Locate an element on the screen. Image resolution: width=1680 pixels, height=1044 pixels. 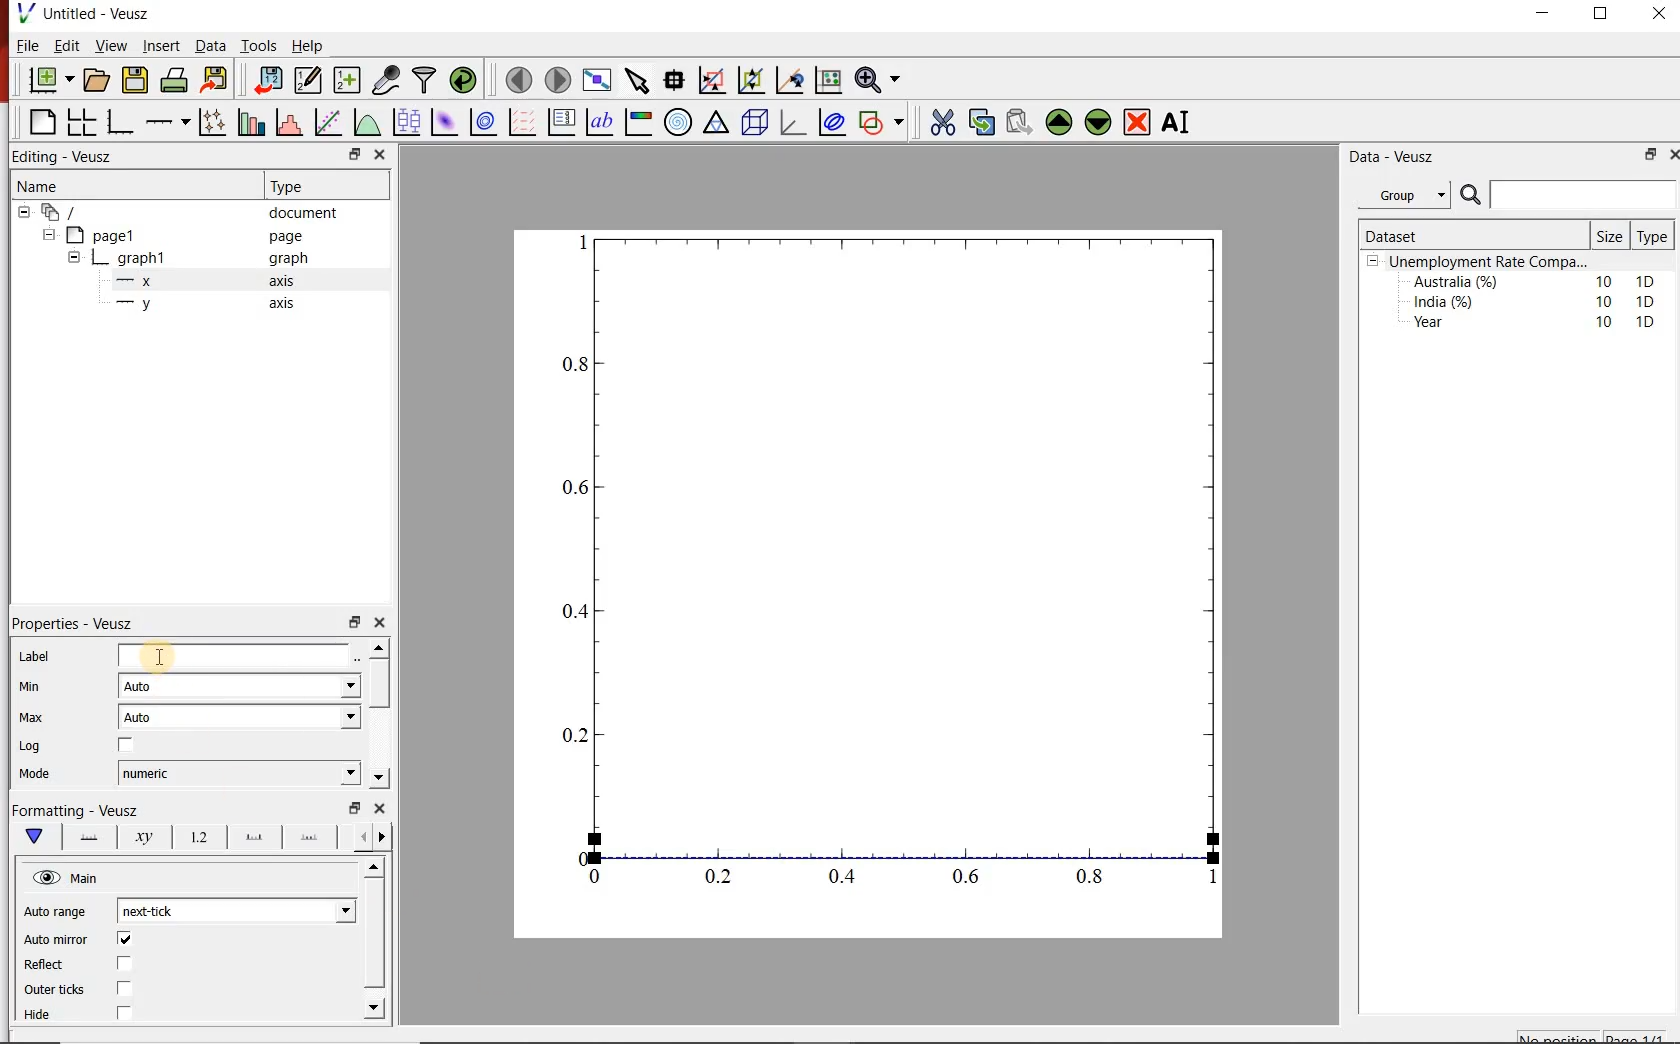
export document is located at coordinates (217, 78).